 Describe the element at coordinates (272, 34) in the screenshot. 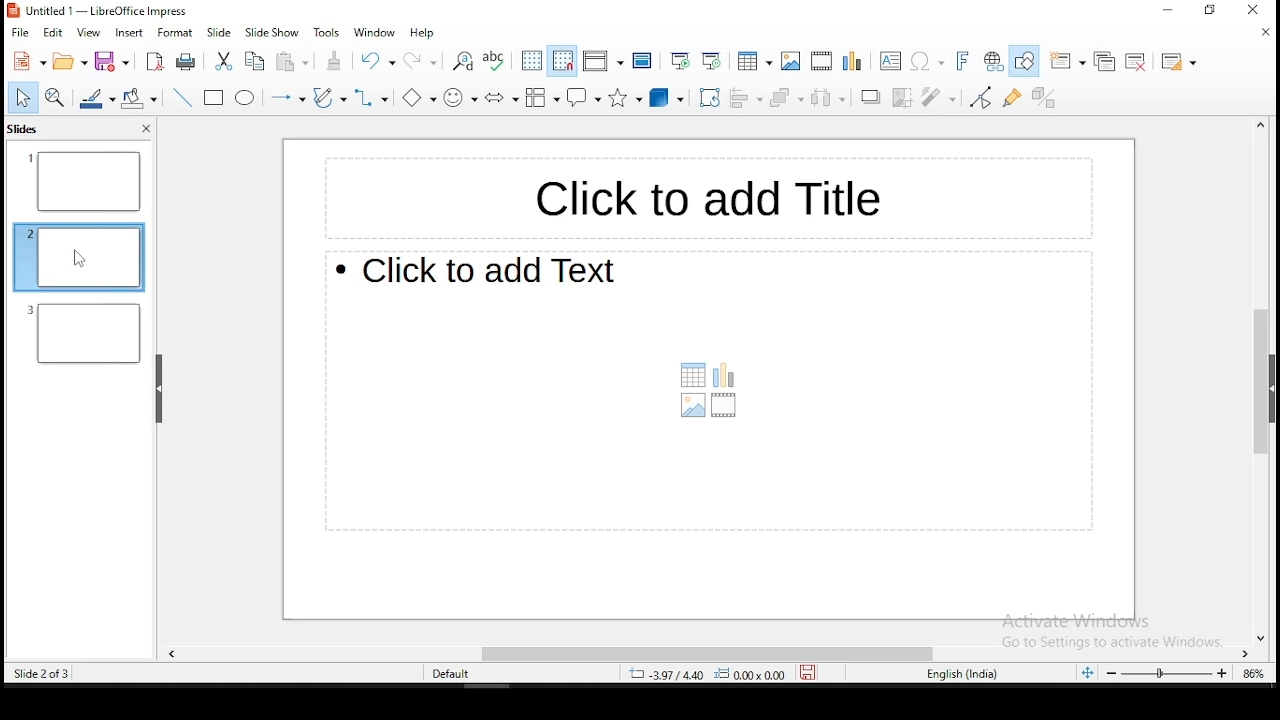

I see `slide show` at that location.